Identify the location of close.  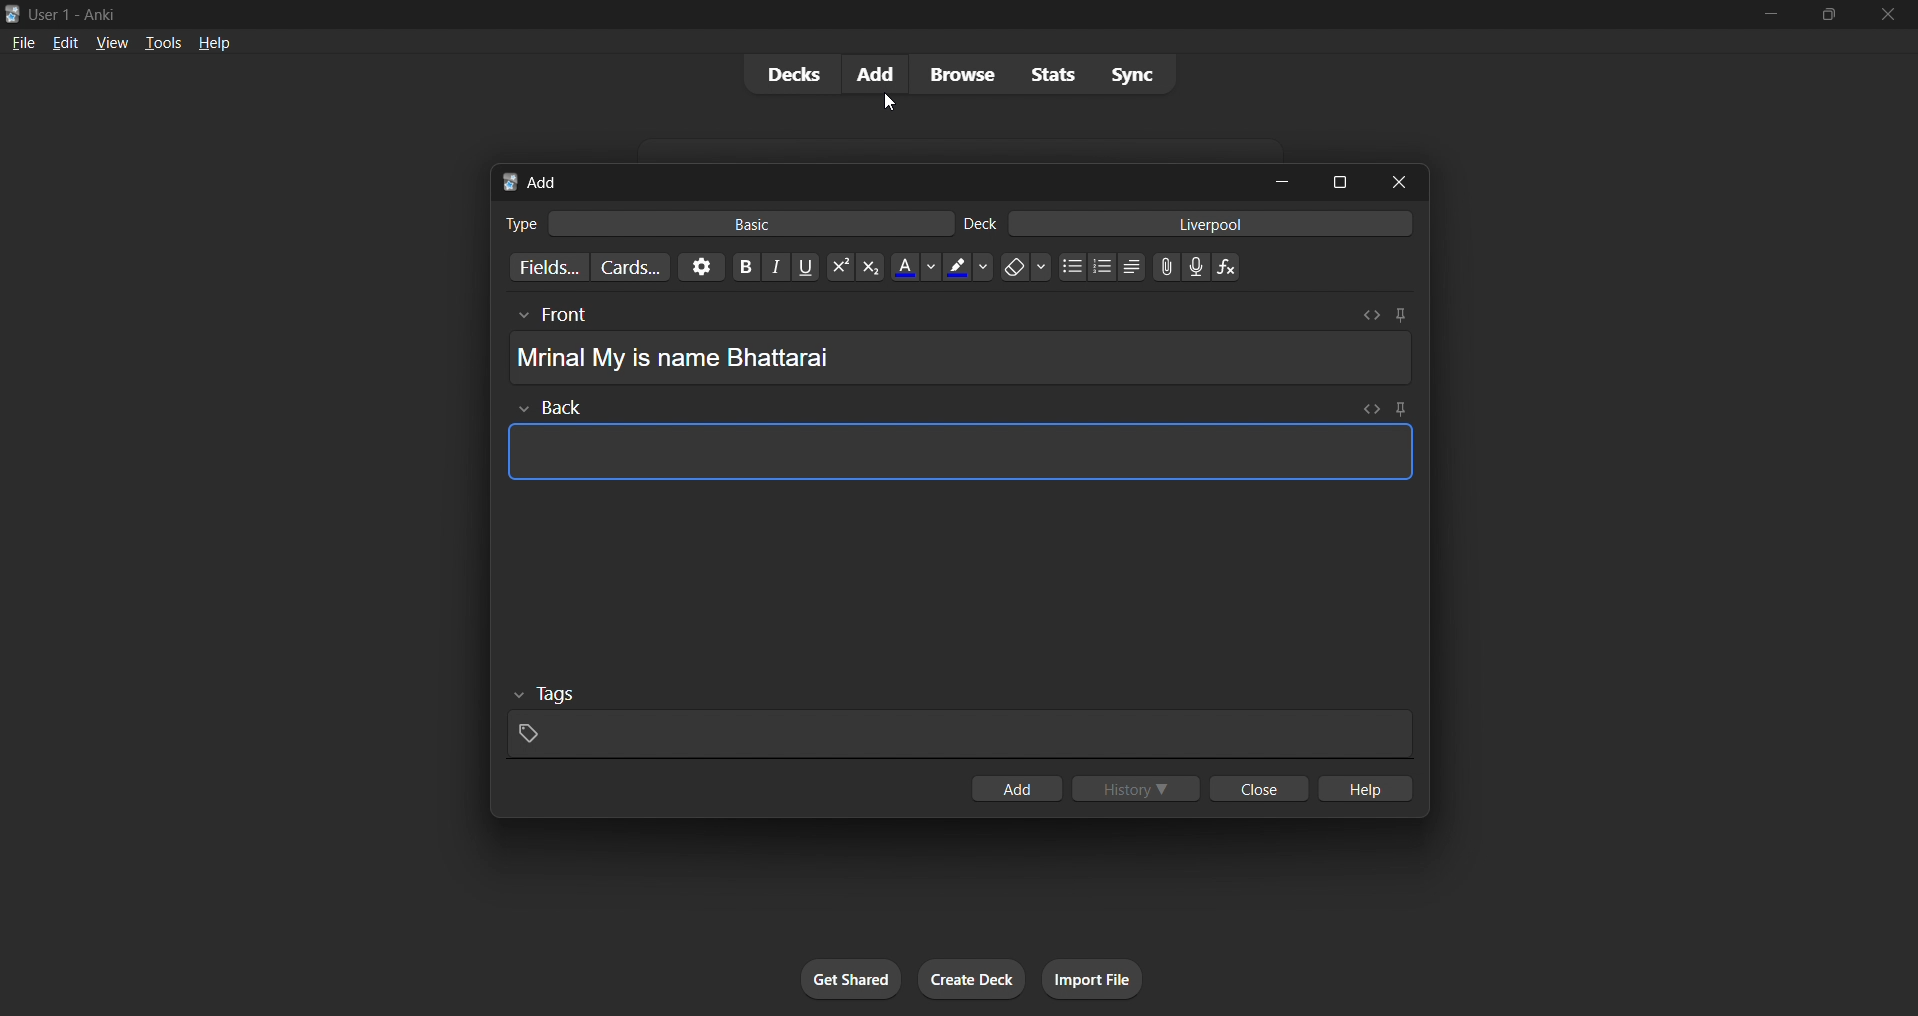
(1890, 17).